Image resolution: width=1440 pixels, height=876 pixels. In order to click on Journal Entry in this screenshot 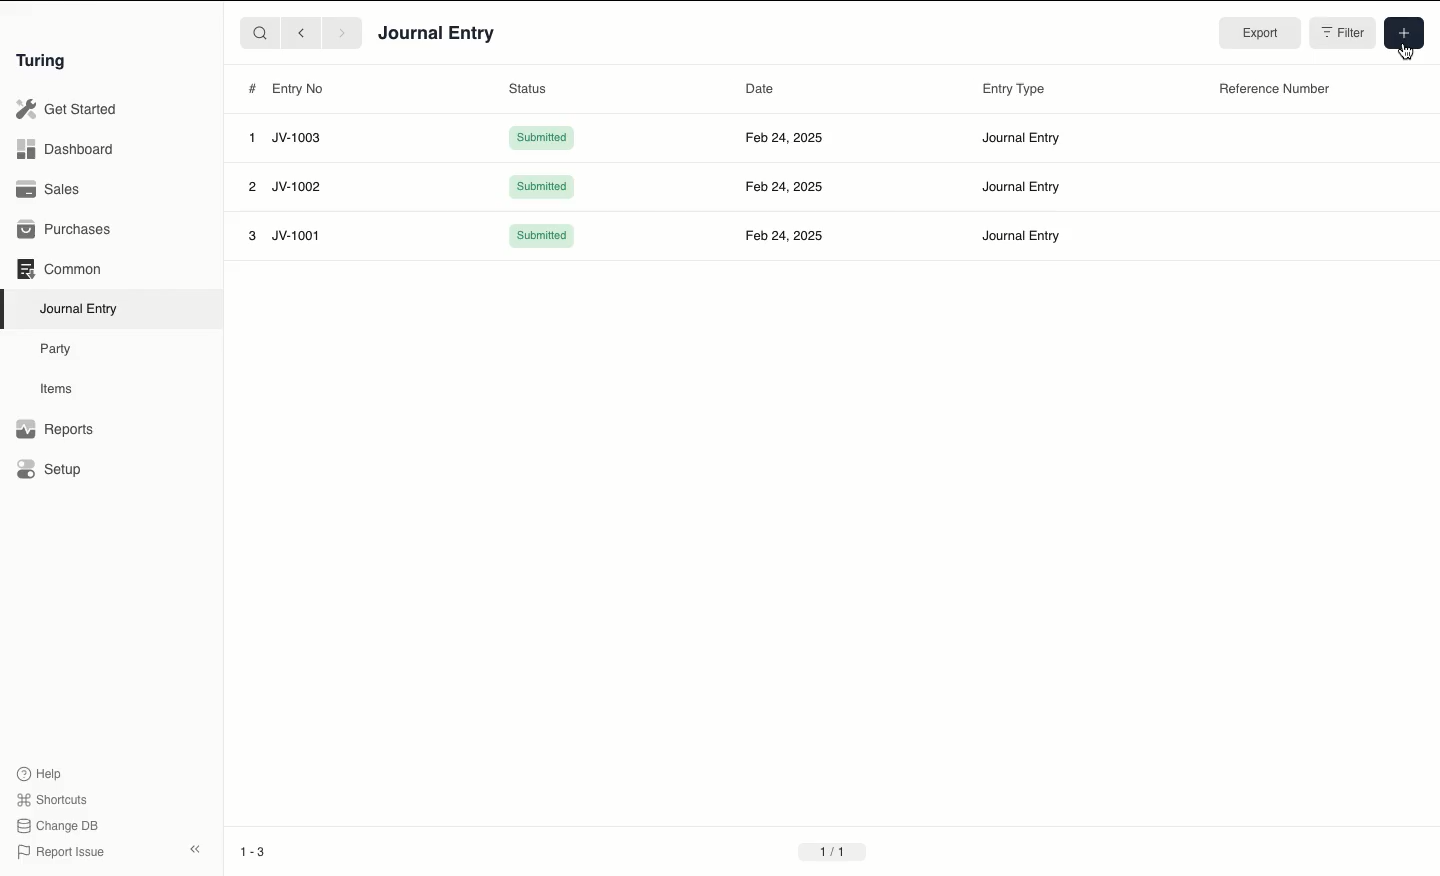, I will do `click(438, 35)`.